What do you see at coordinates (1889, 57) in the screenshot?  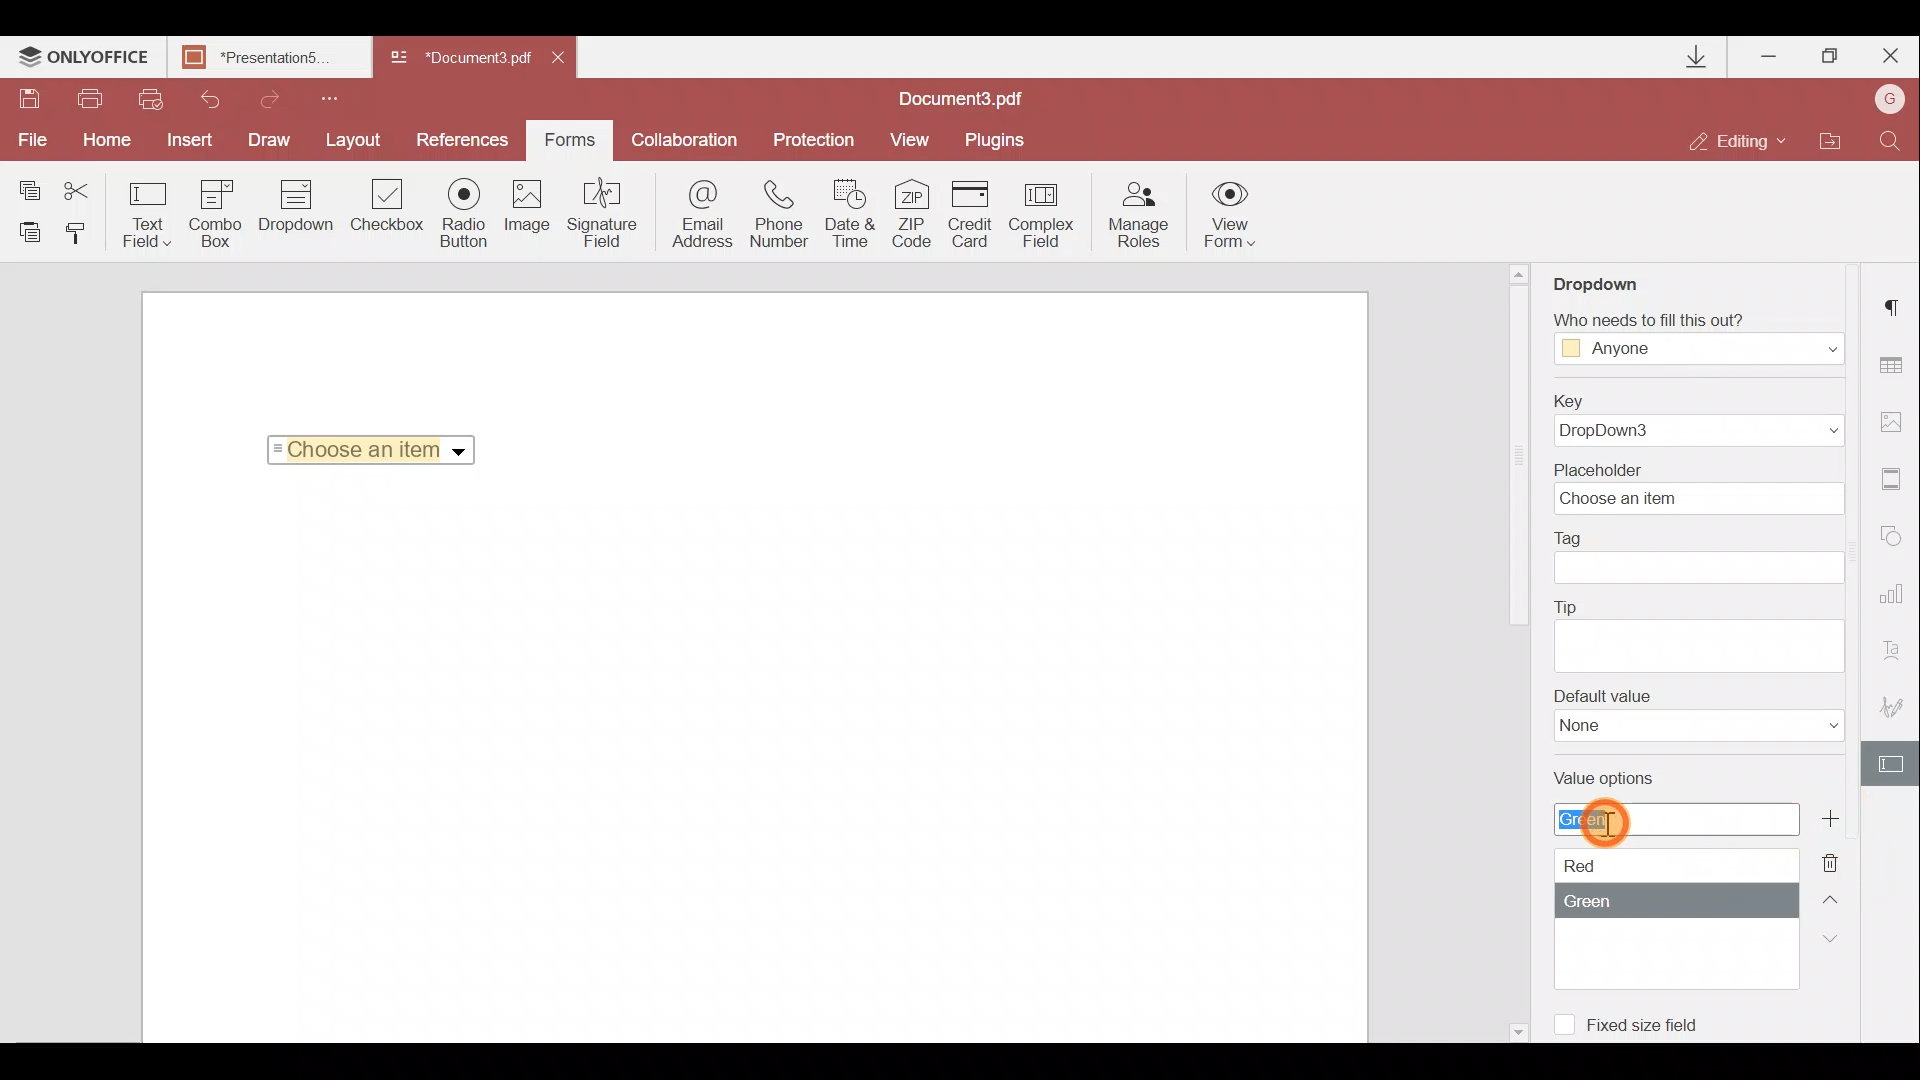 I see `Close` at bounding box center [1889, 57].